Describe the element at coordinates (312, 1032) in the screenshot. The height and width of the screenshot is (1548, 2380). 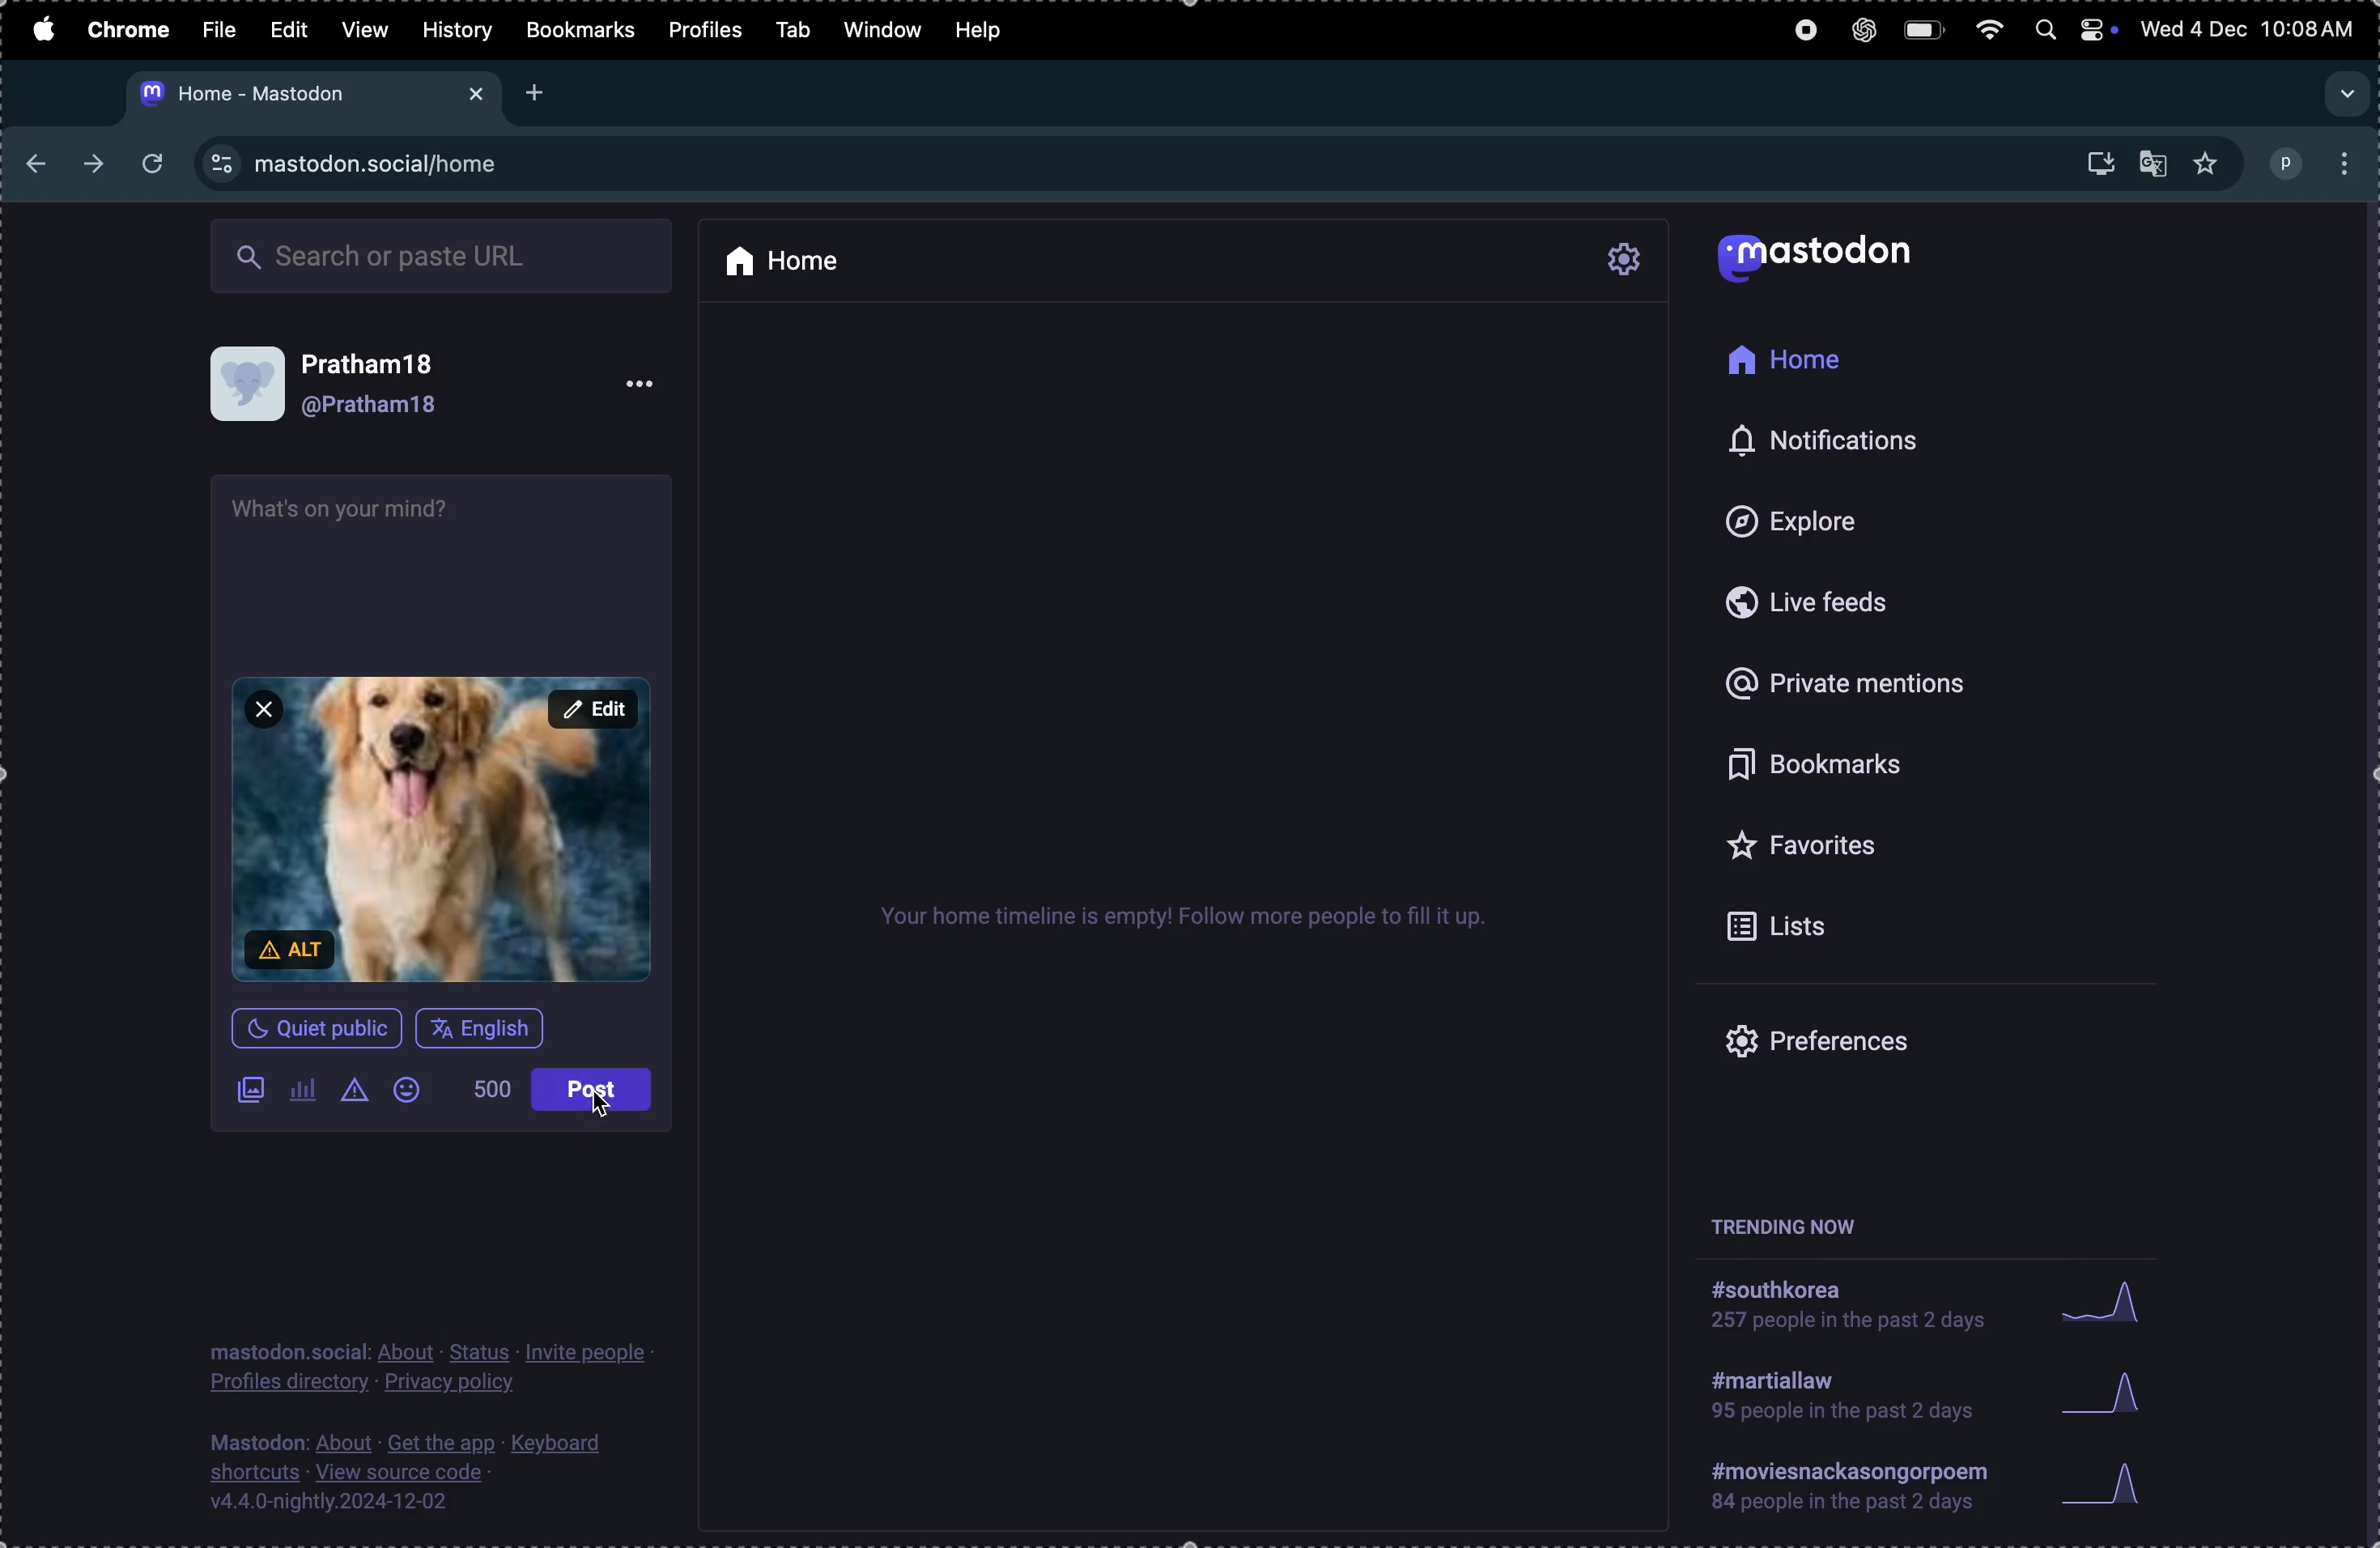
I see `Quiet public` at that location.